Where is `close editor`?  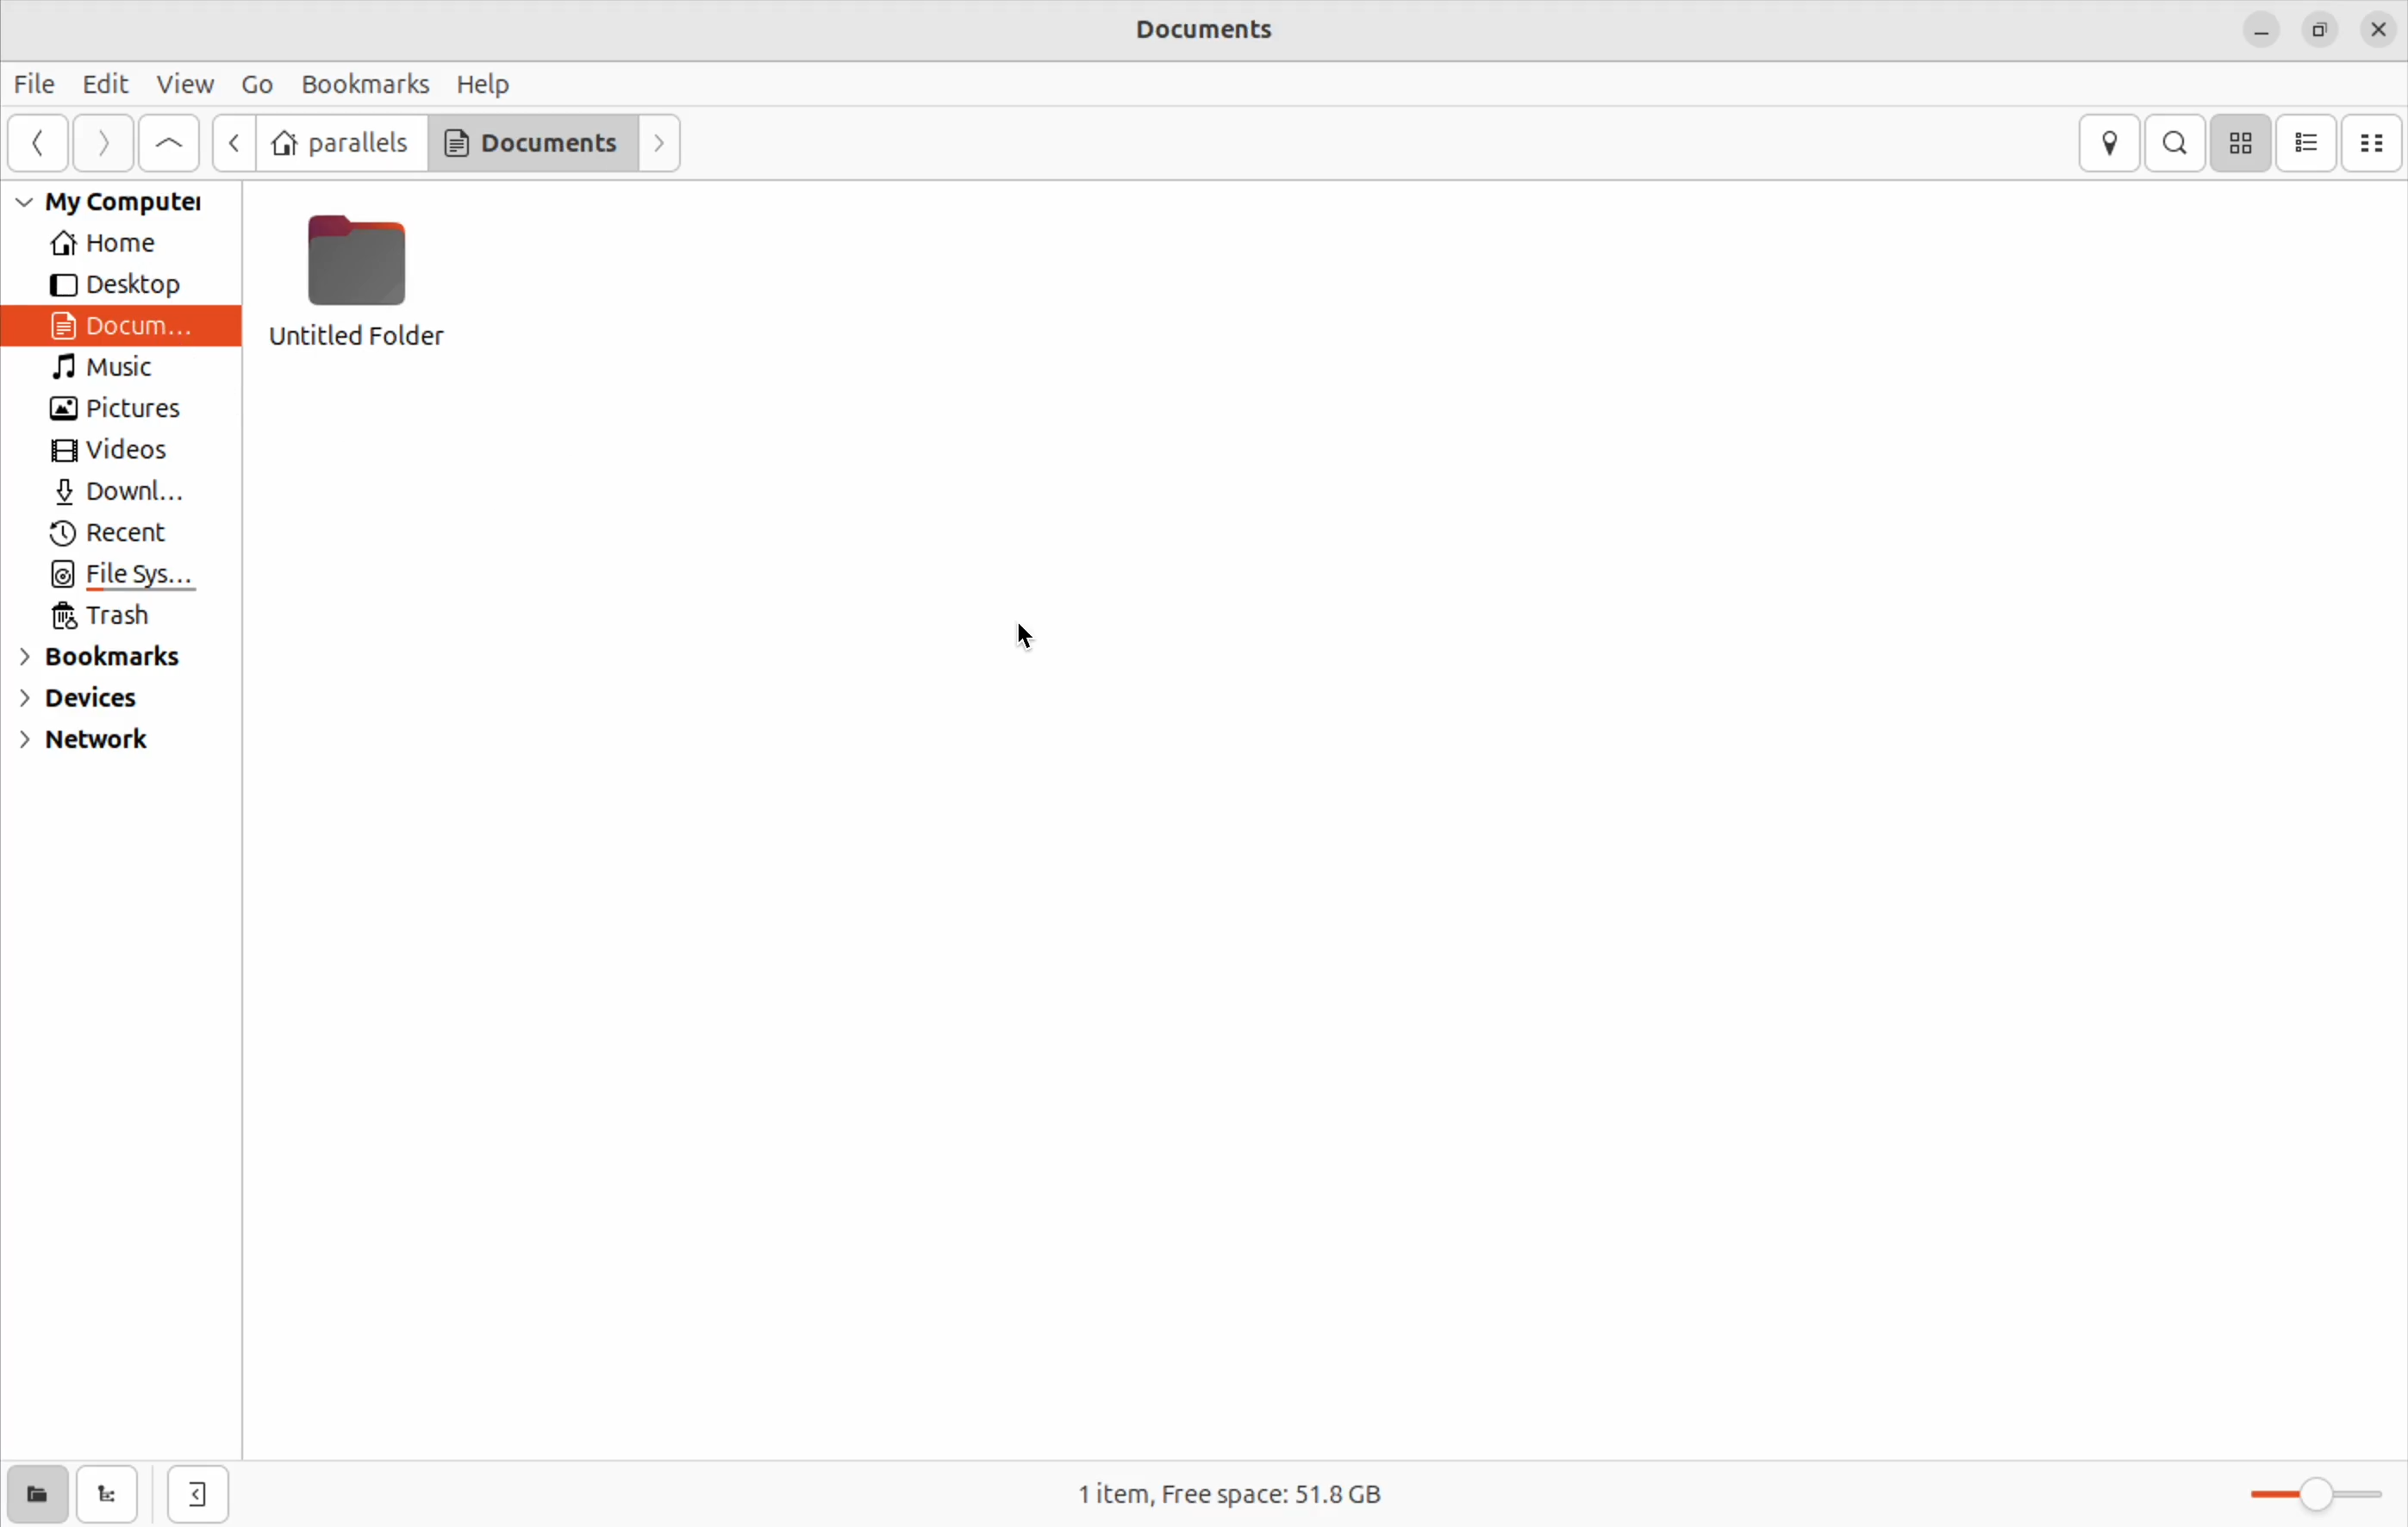 close editor is located at coordinates (196, 1495).